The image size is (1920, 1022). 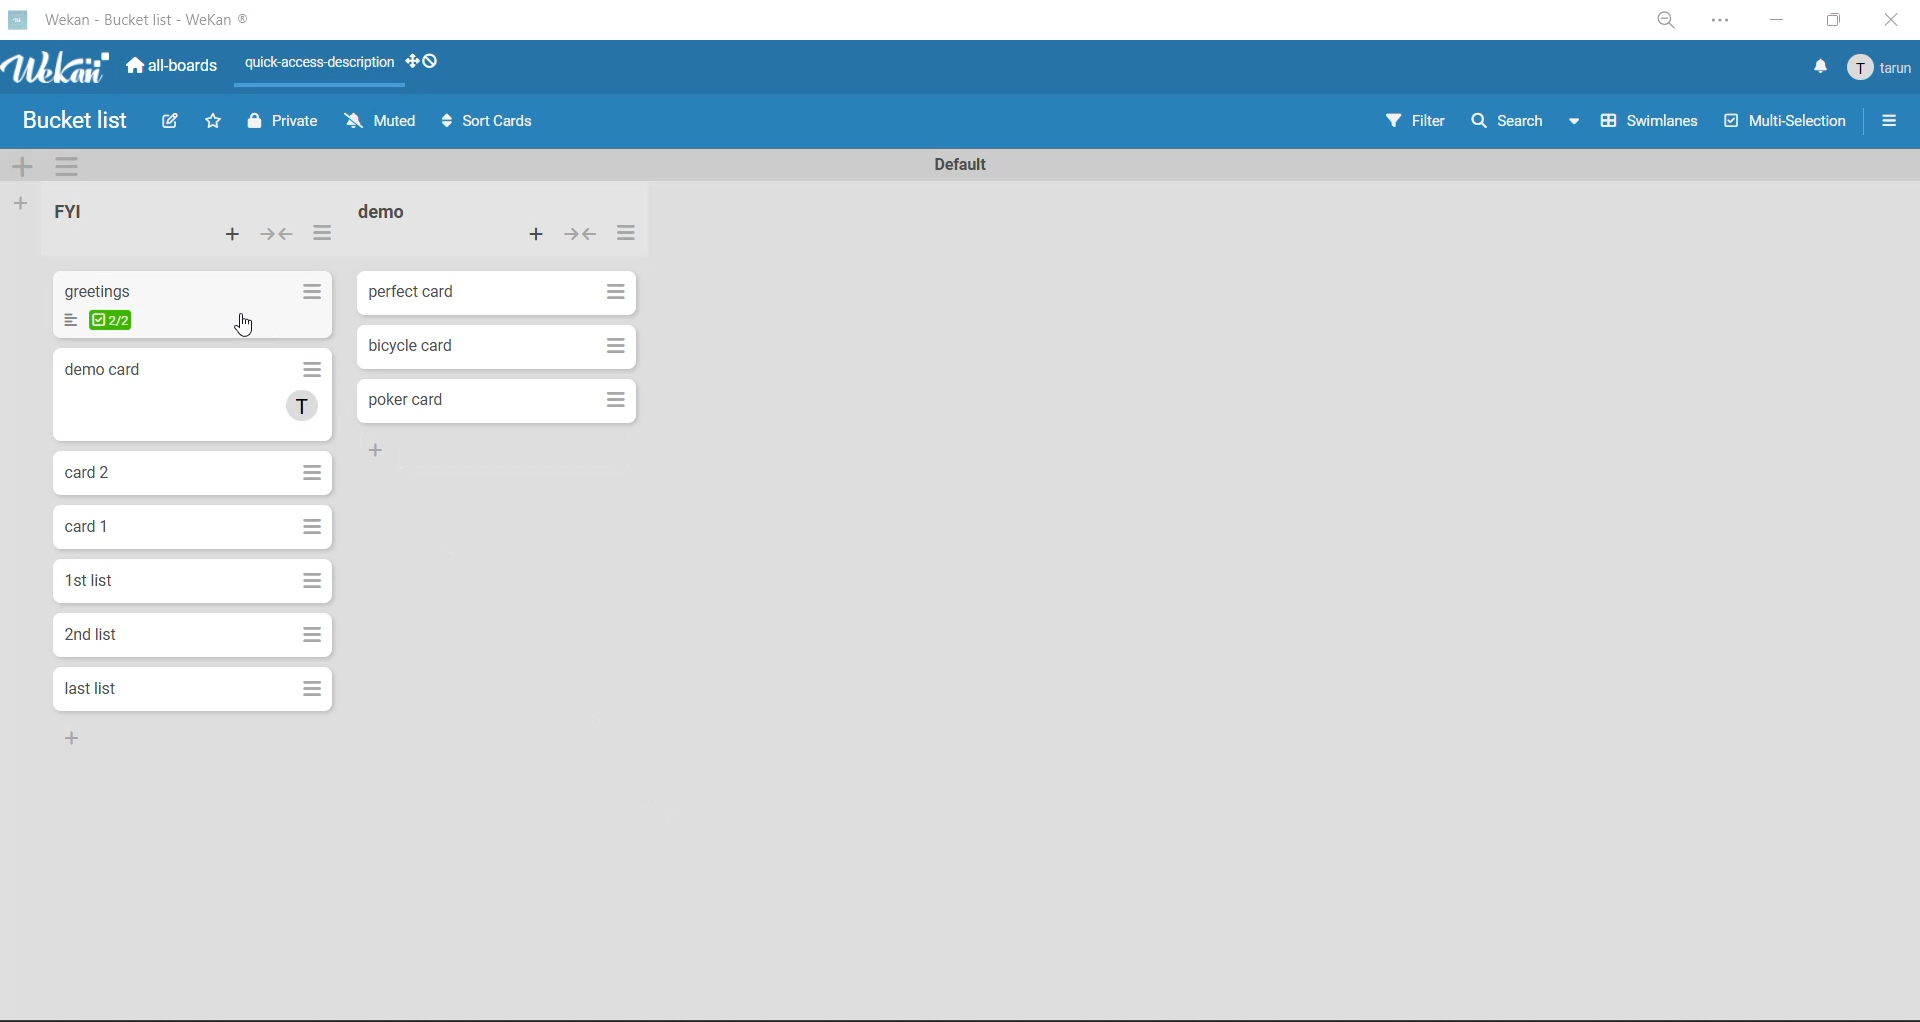 I want to click on swimlane title, so click(x=960, y=166).